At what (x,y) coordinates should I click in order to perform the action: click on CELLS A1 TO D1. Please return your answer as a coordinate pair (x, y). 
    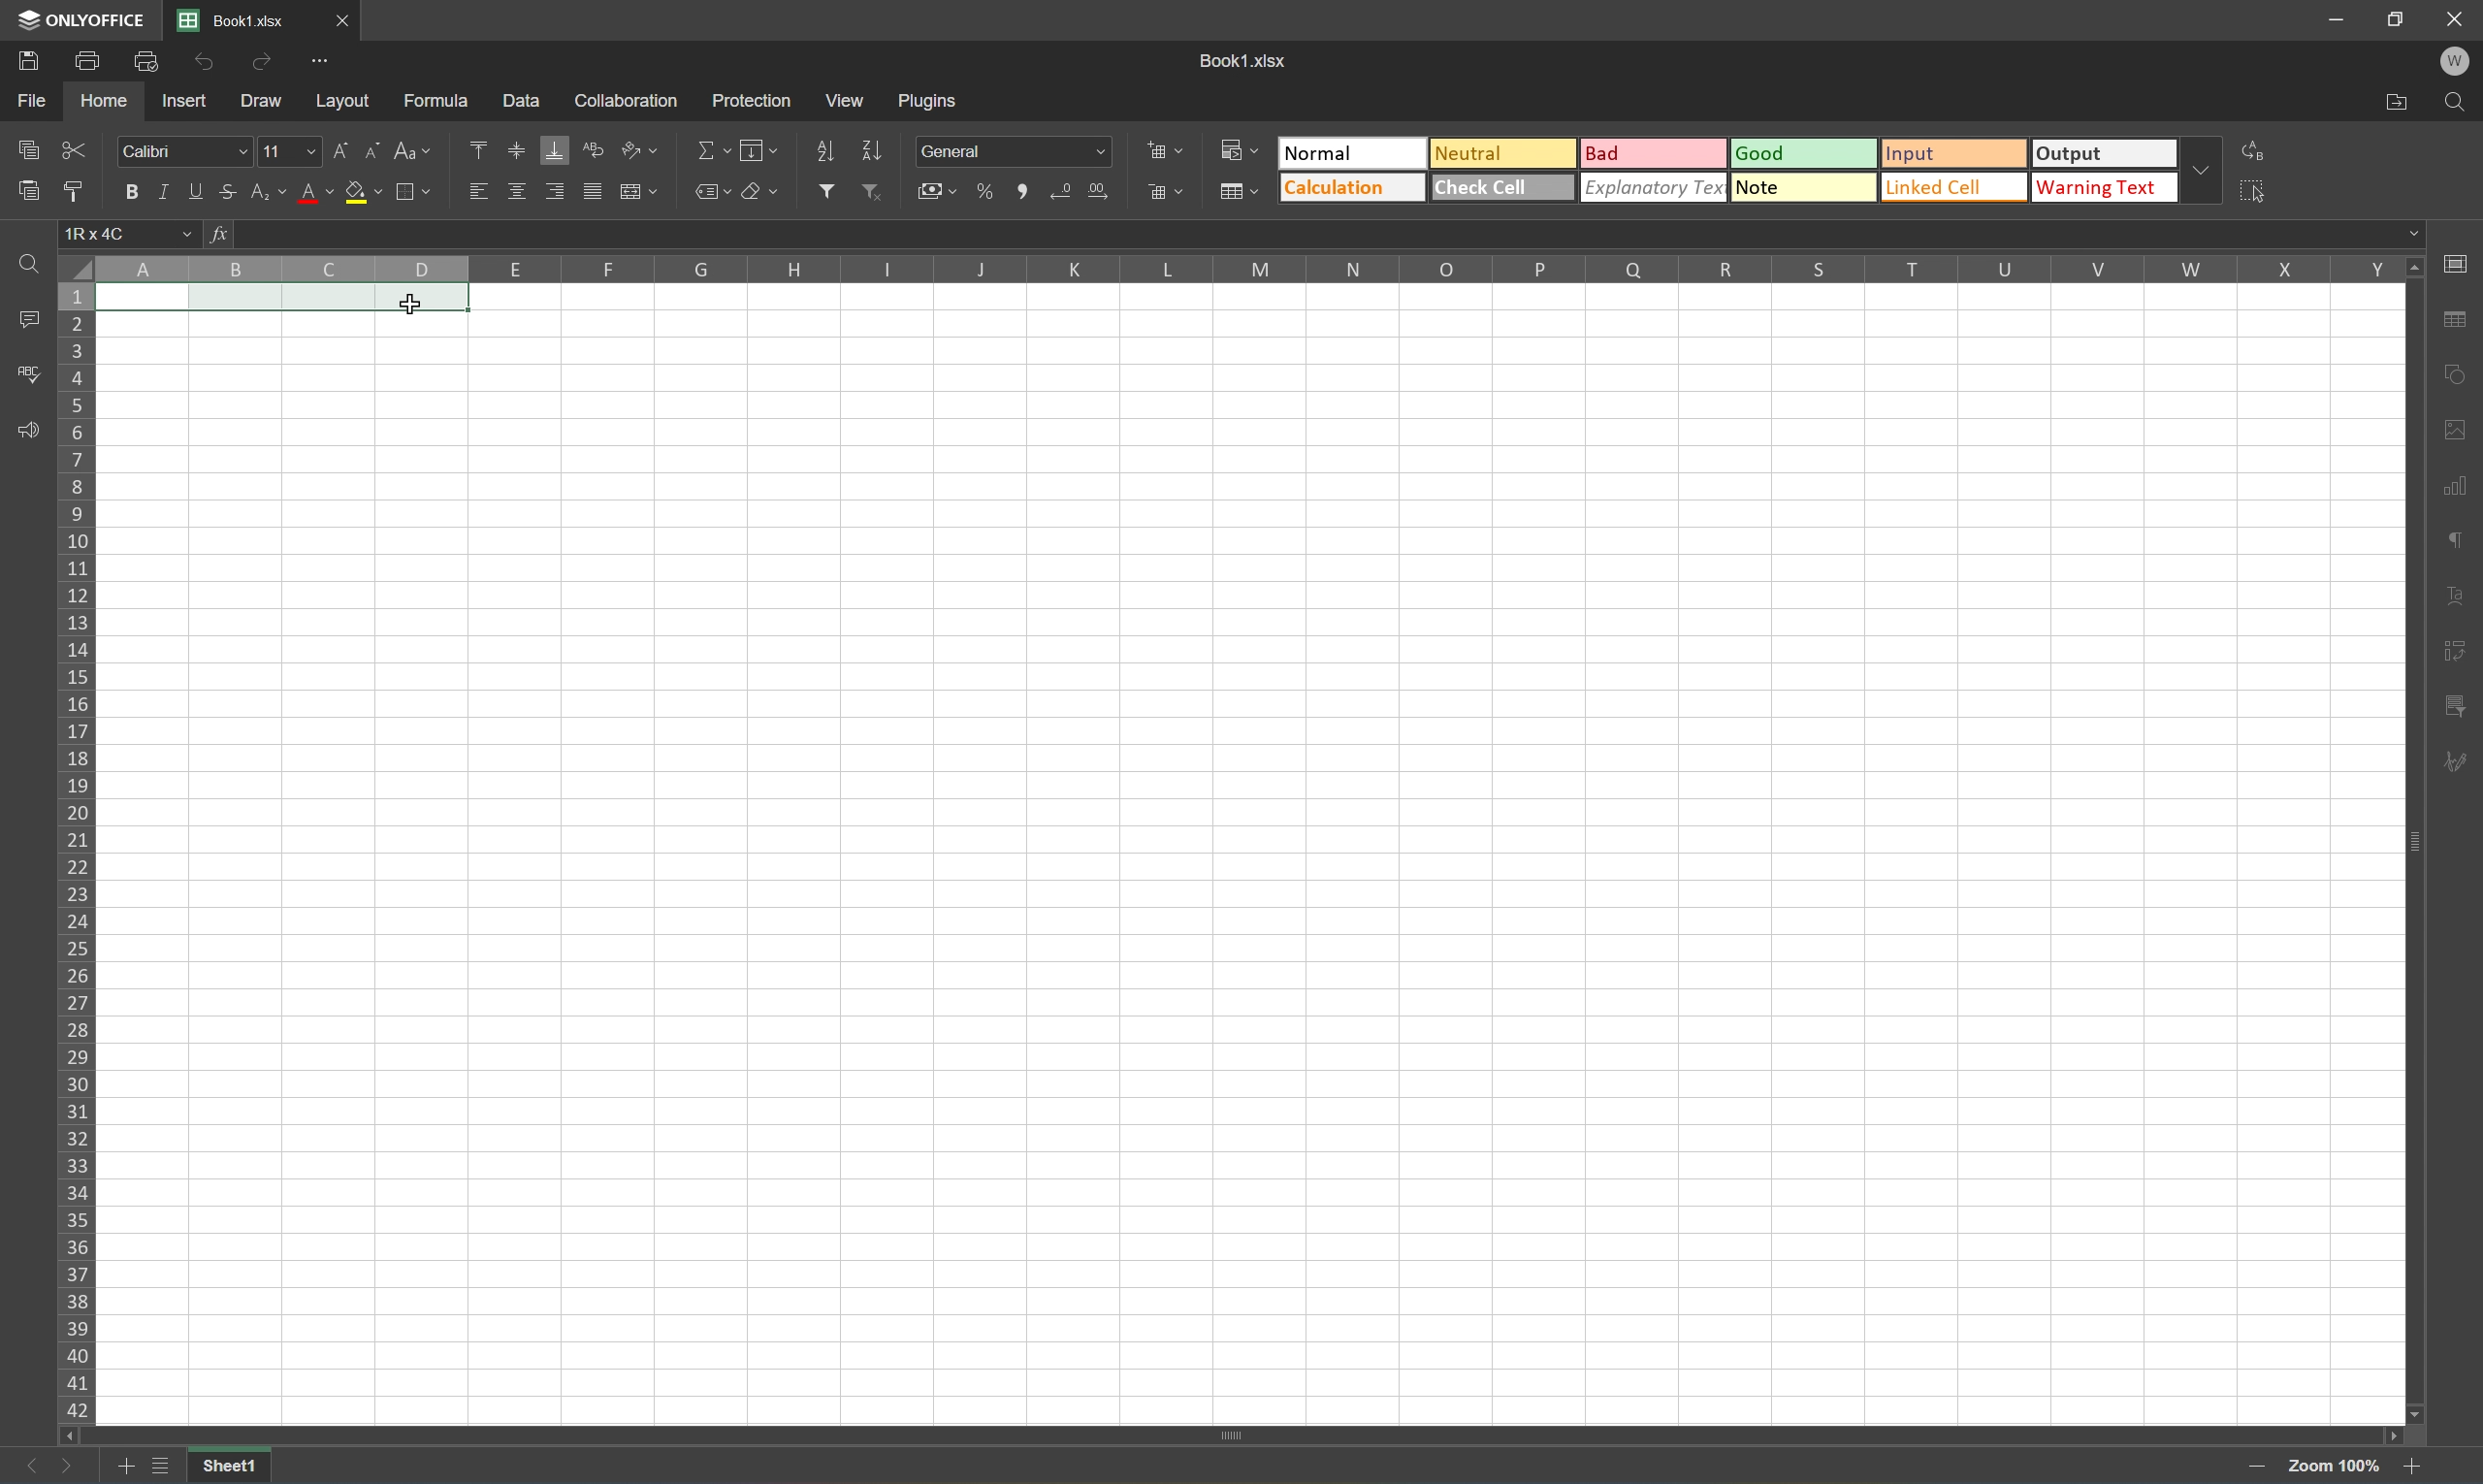
    Looking at the image, I should click on (285, 301).